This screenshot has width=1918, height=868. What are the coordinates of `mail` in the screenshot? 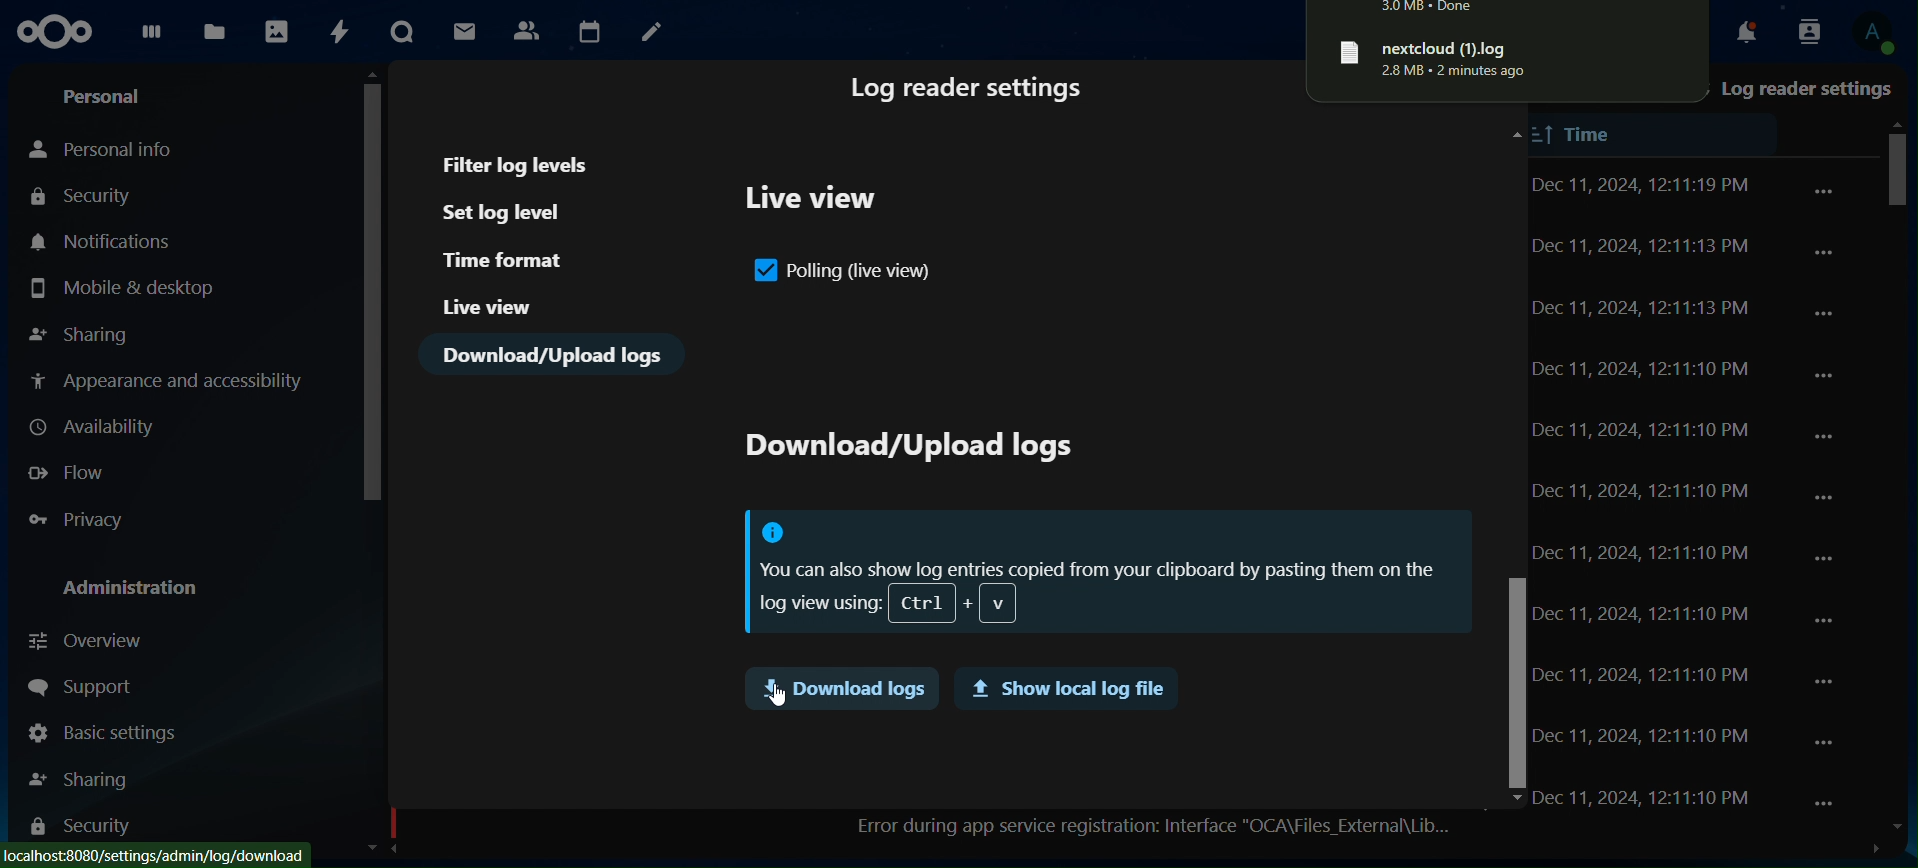 It's located at (463, 32).